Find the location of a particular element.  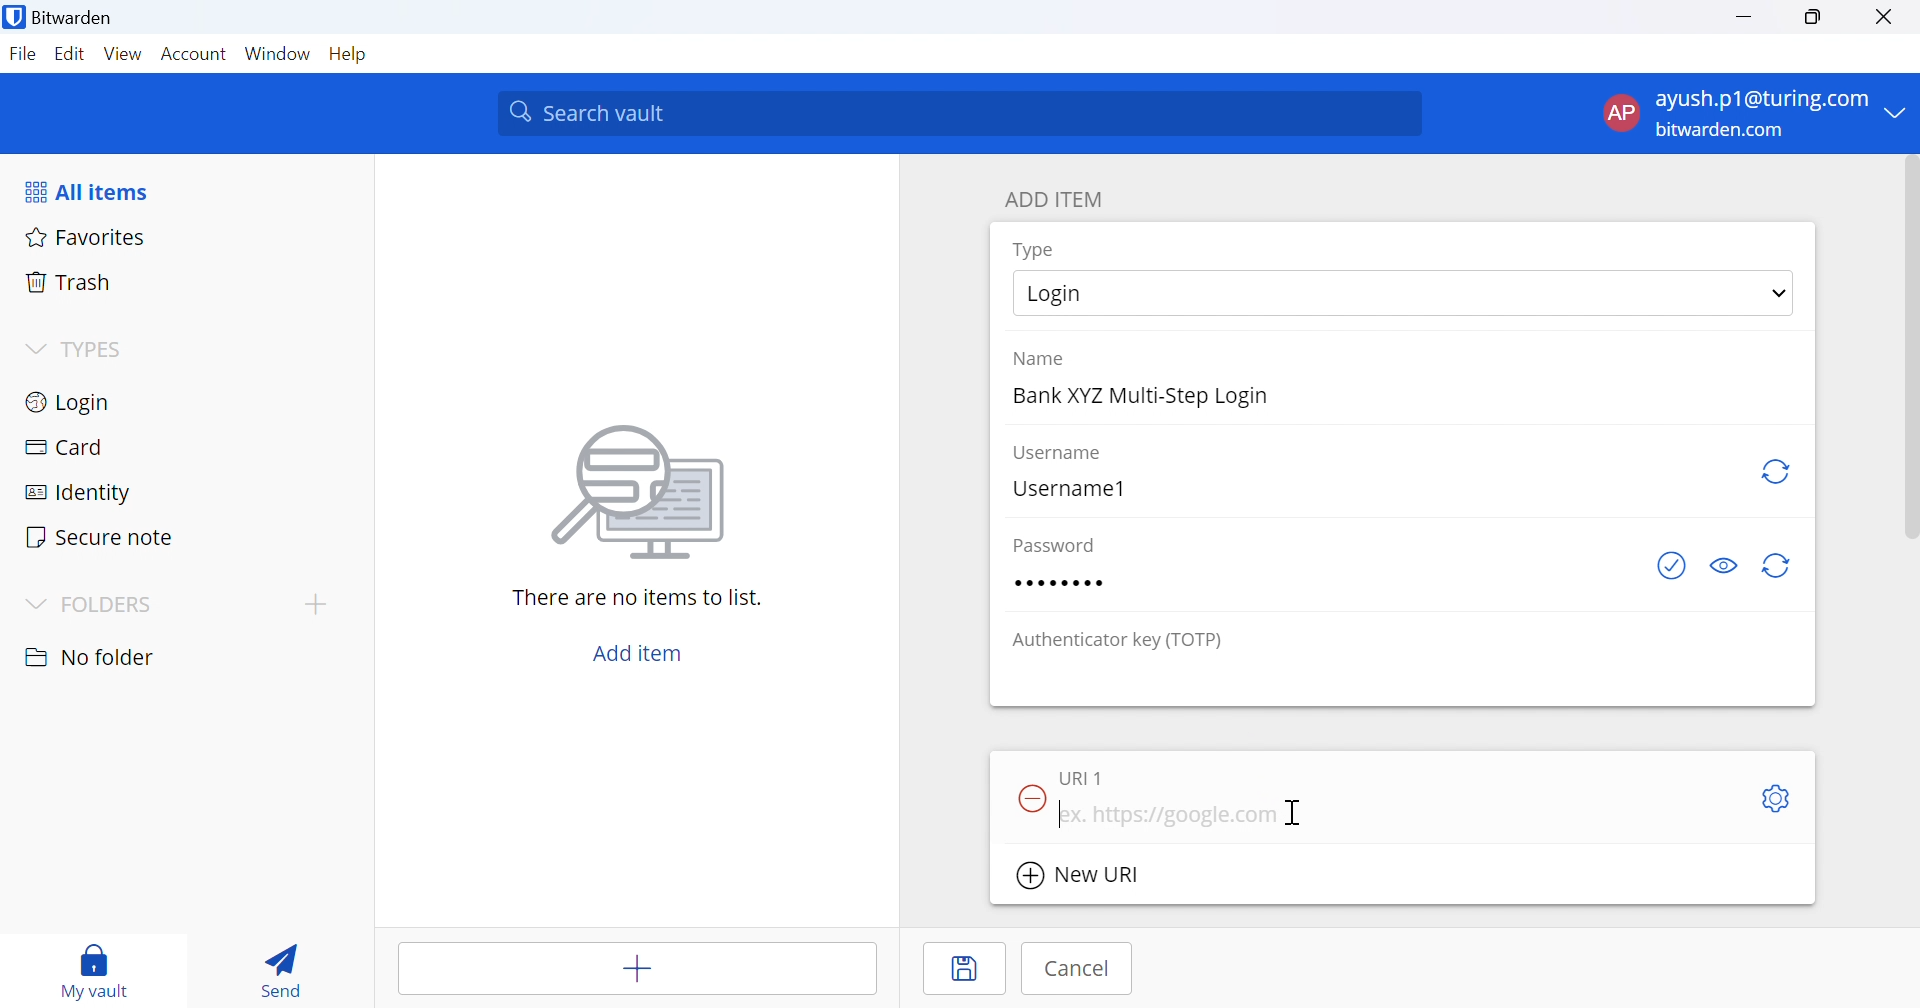

There are no items to list. is located at coordinates (638, 598).